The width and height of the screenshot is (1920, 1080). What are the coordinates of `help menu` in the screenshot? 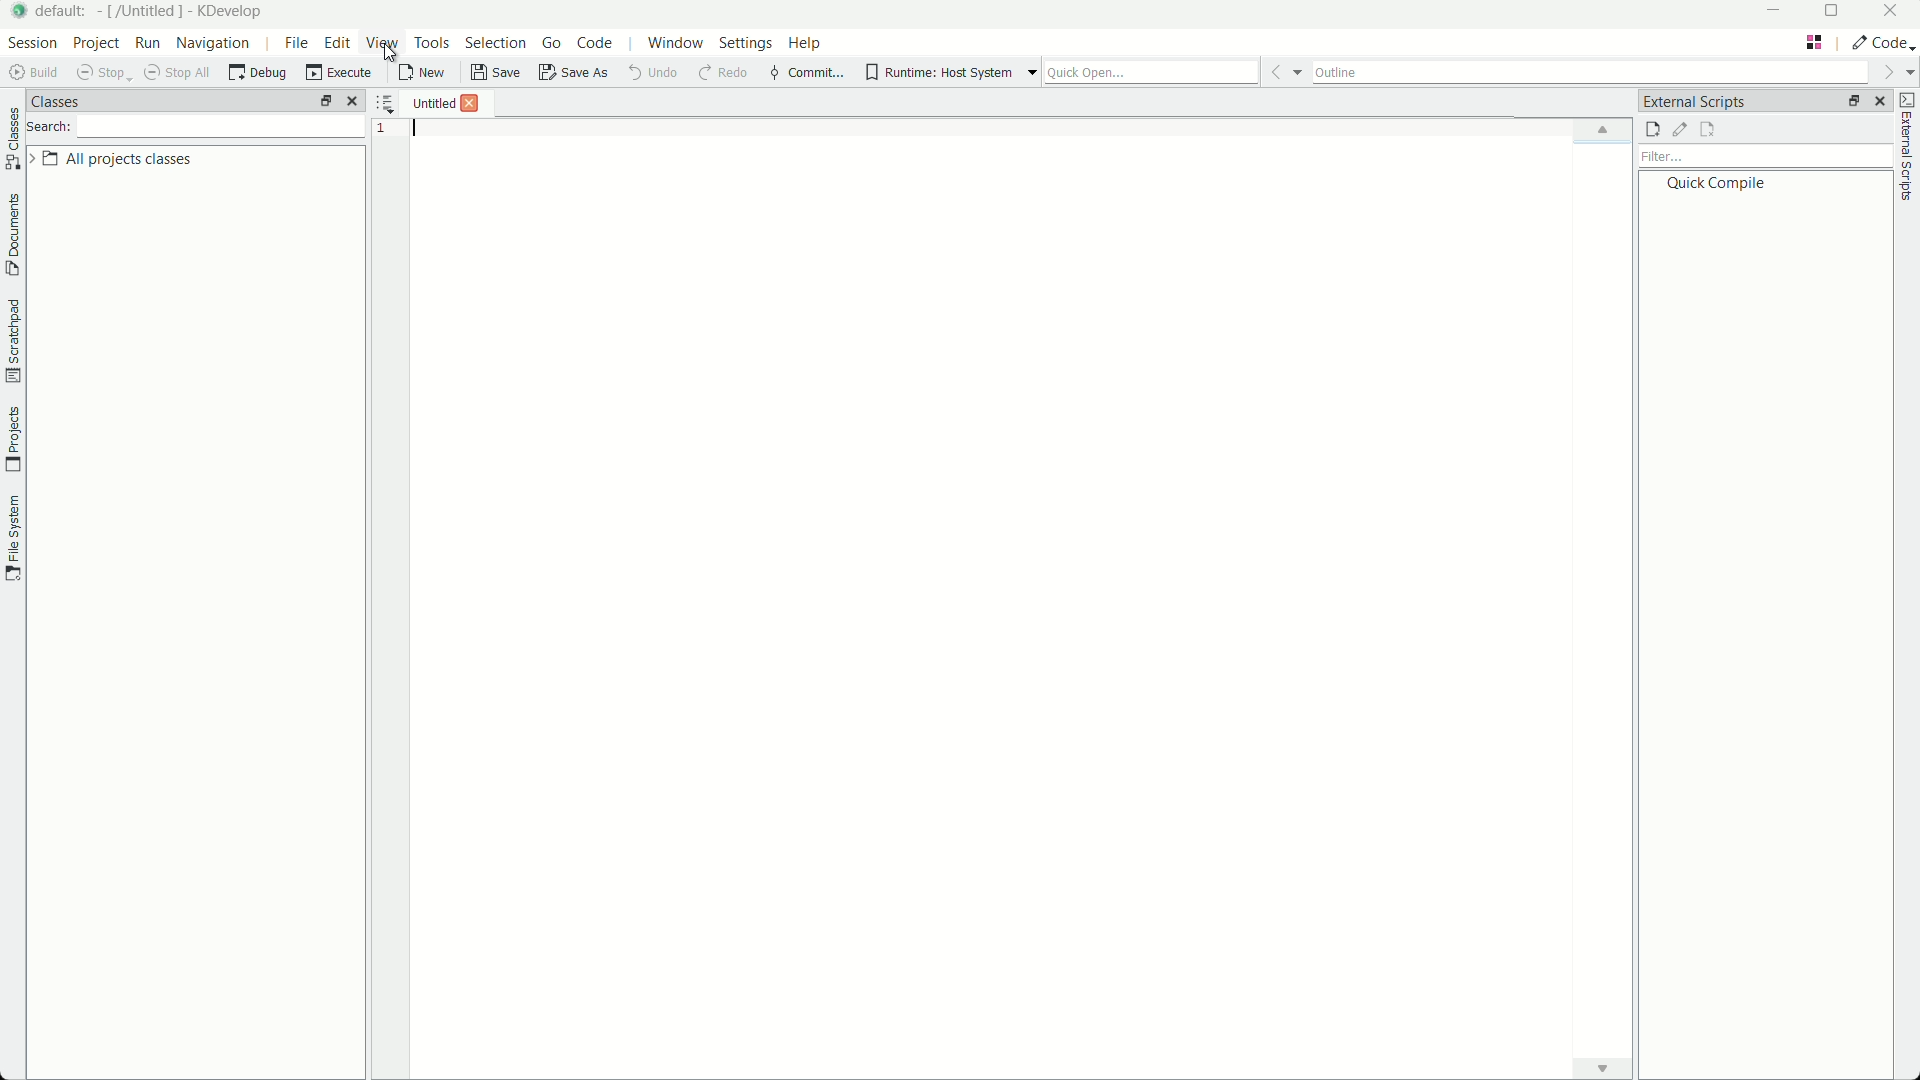 It's located at (805, 43).